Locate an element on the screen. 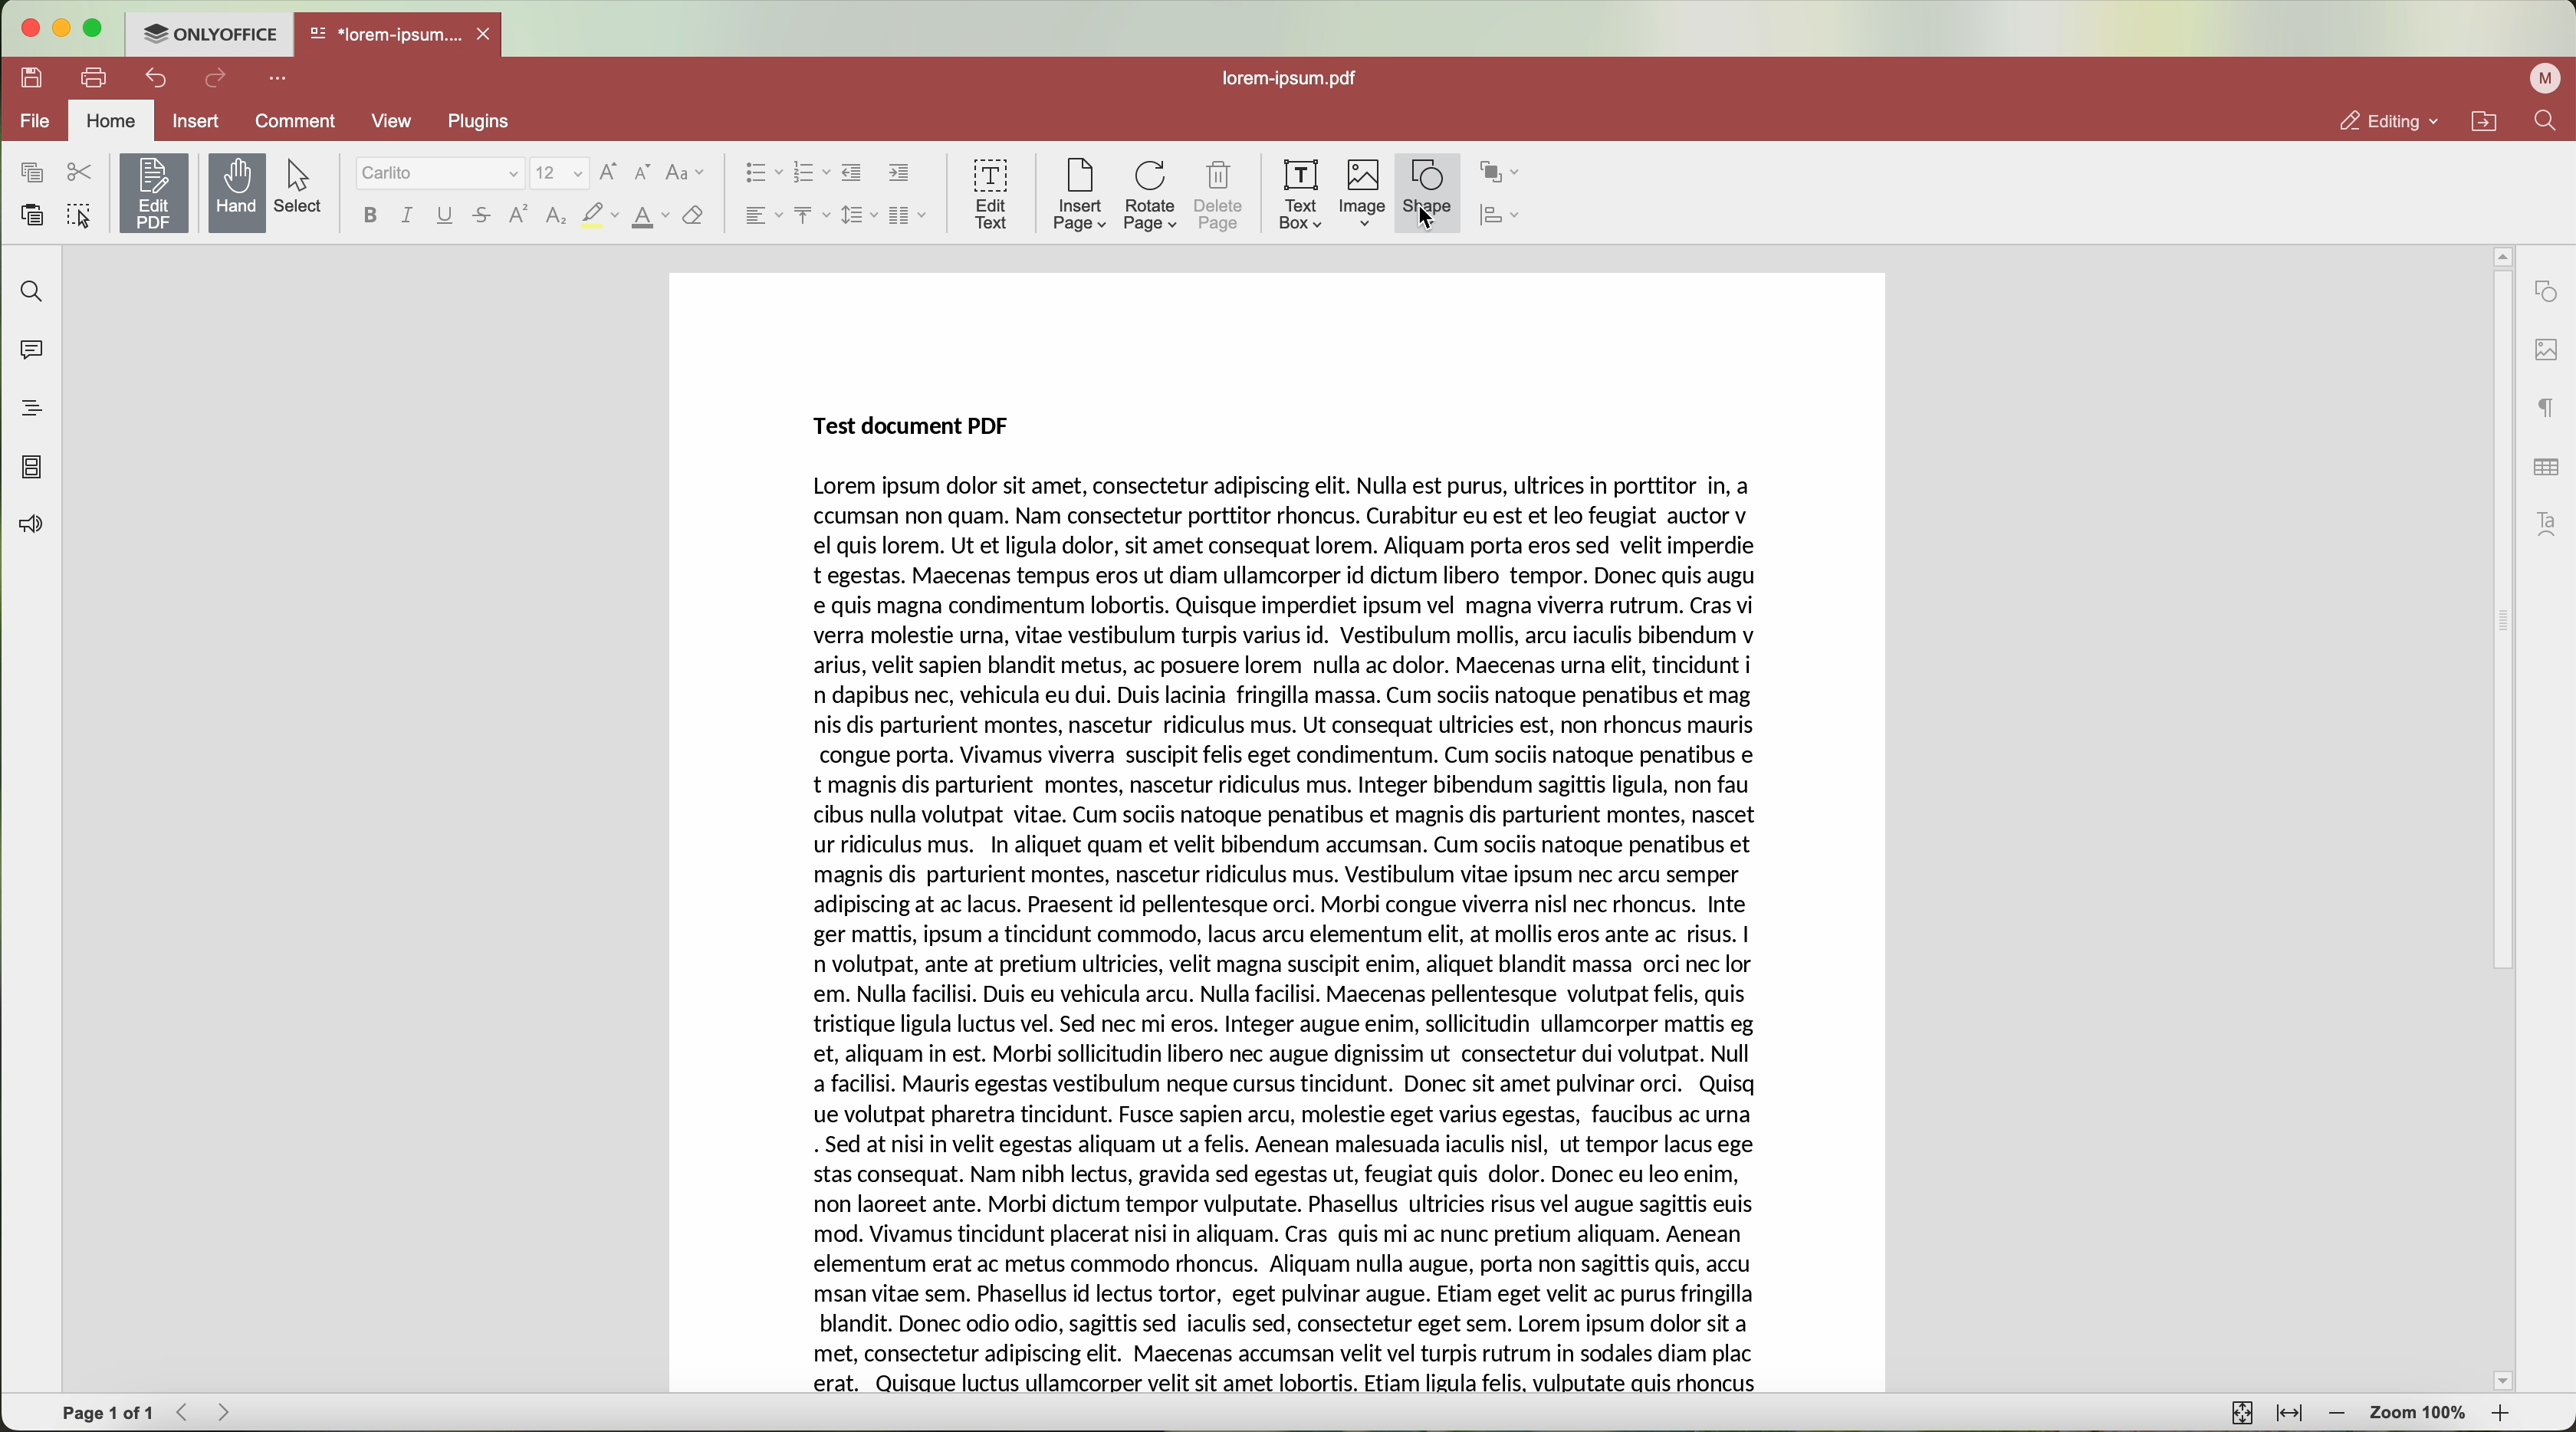 The height and width of the screenshot is (1432, 2576). cut is located at coordinates (79, 172).